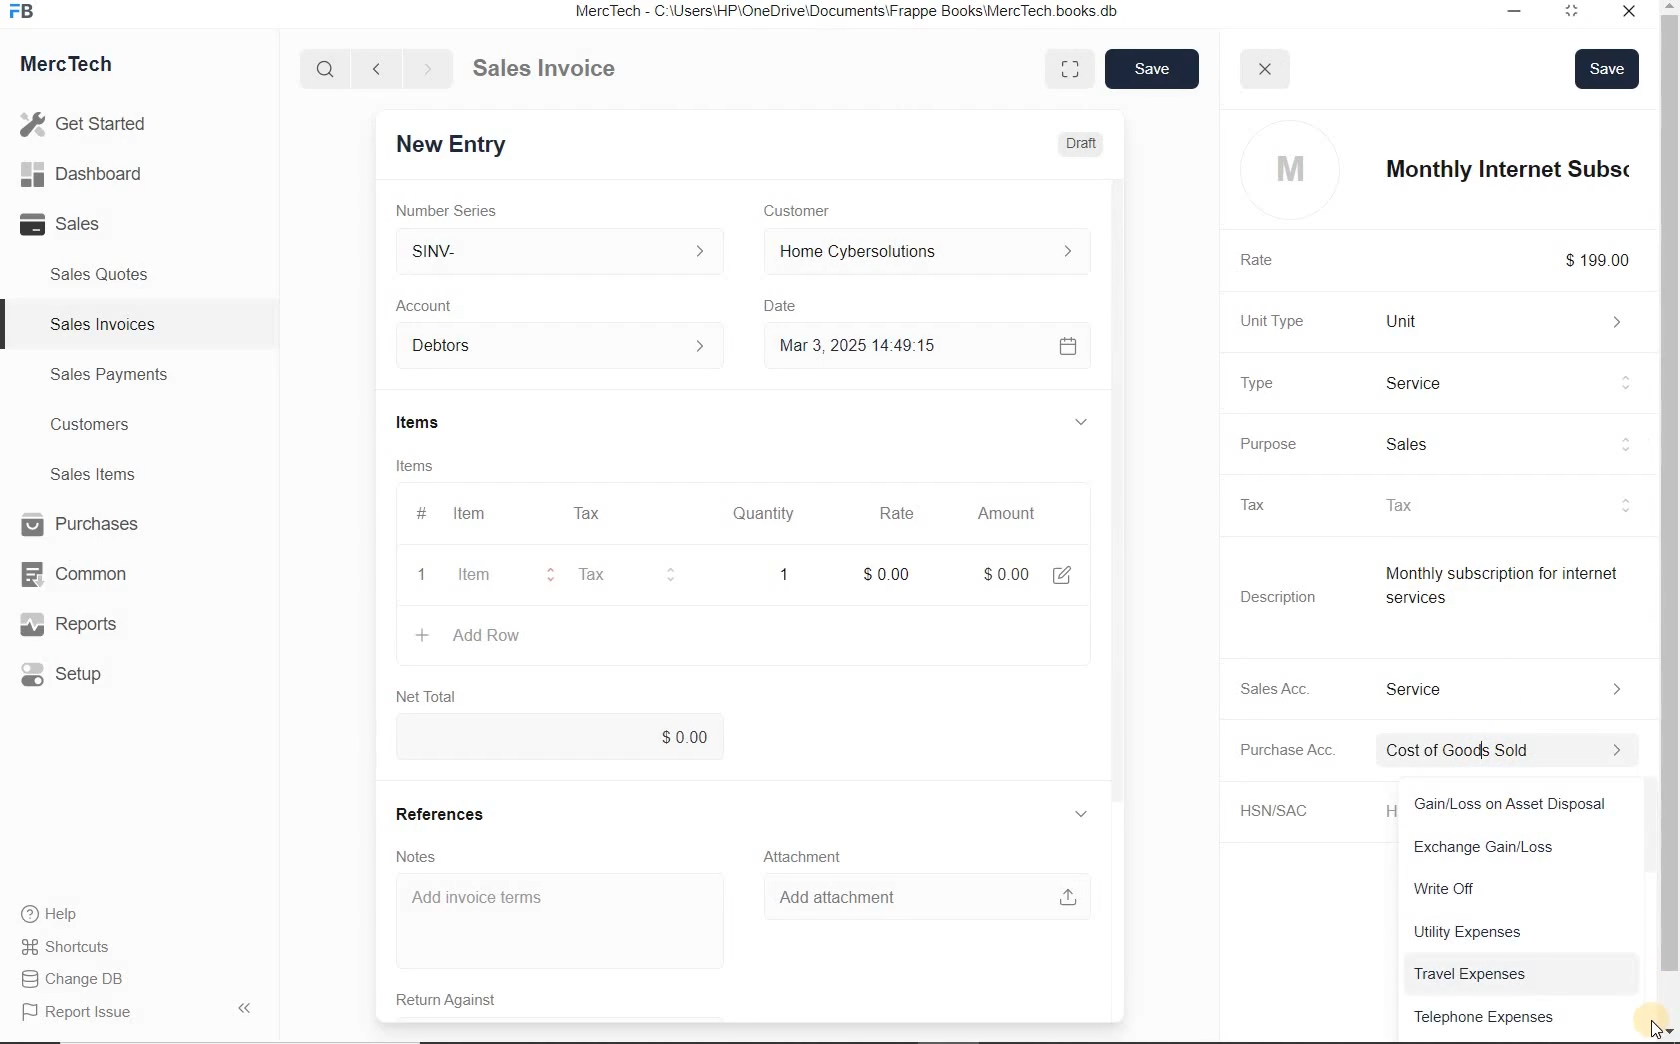 The width and height of the screenshot is (1680, 1044). What do you see at coordinates (1272, 504) in the screenshot?
I see `Tax` at bounding box center [1272, 504].